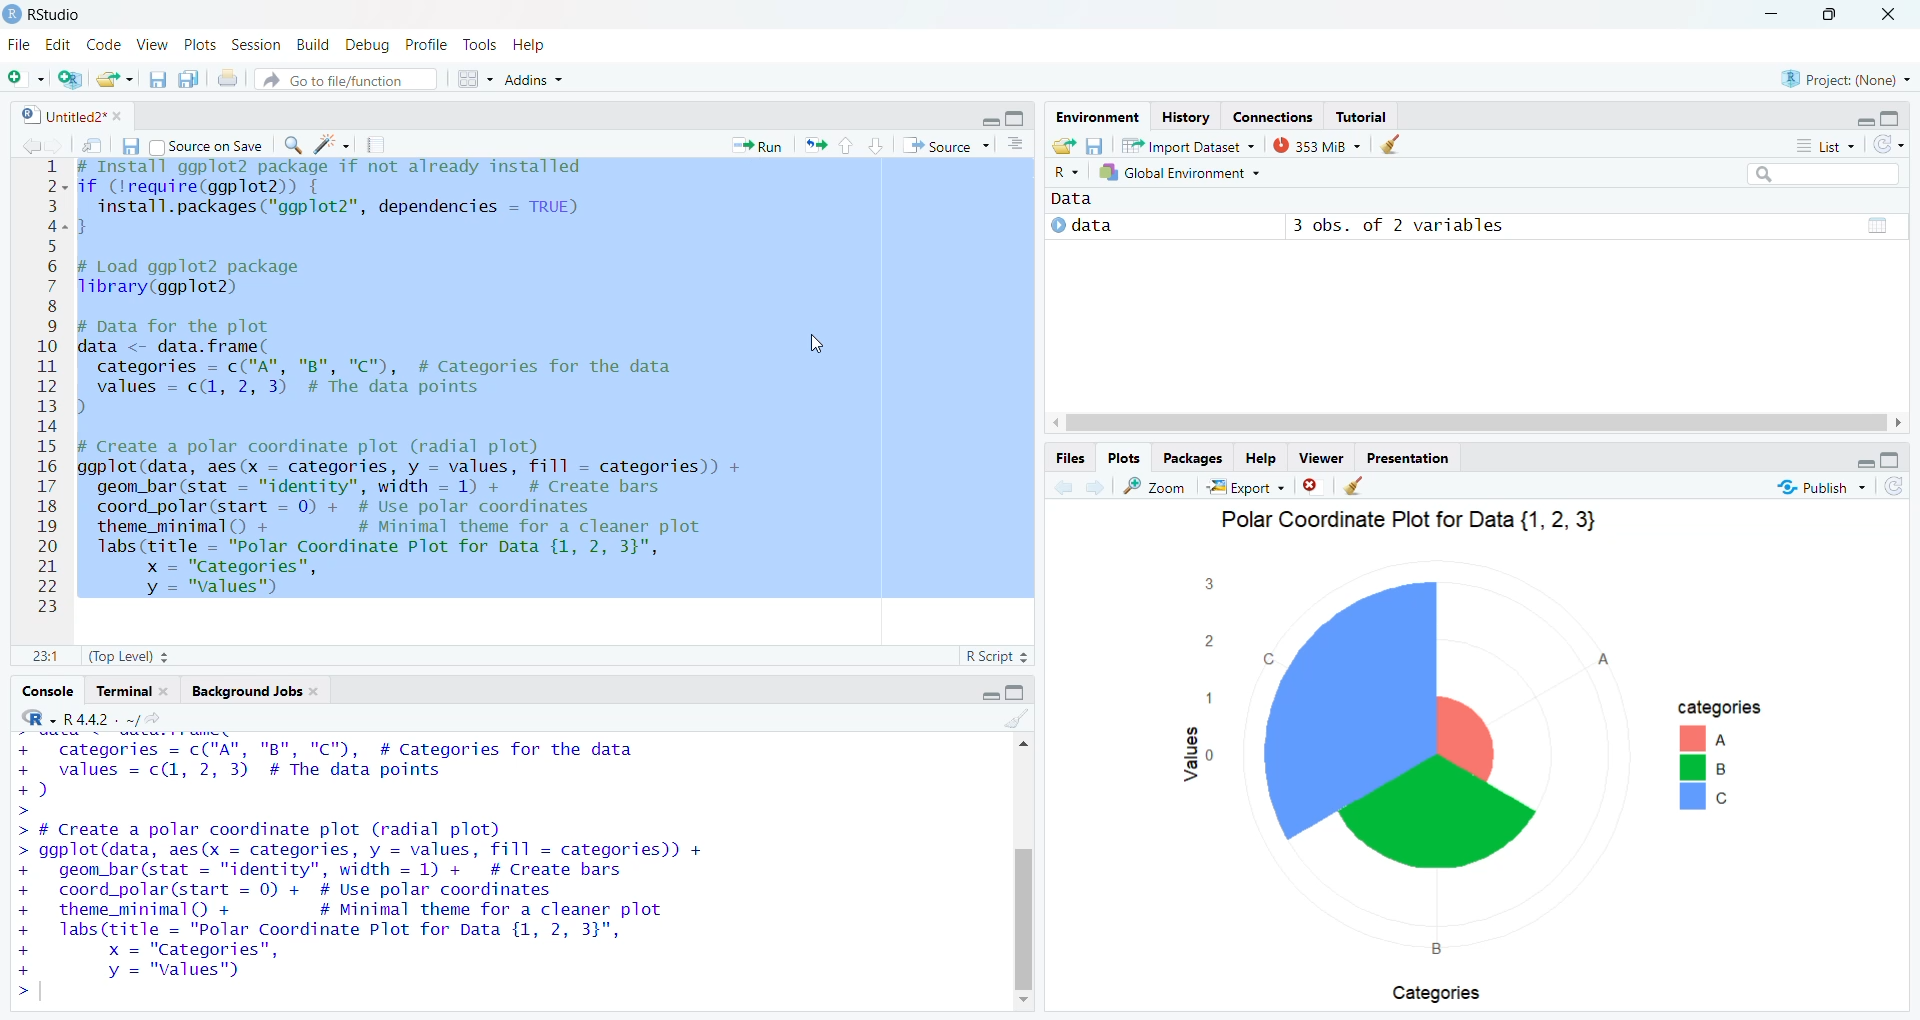  I want to click on Connections., so click(1276, 118).